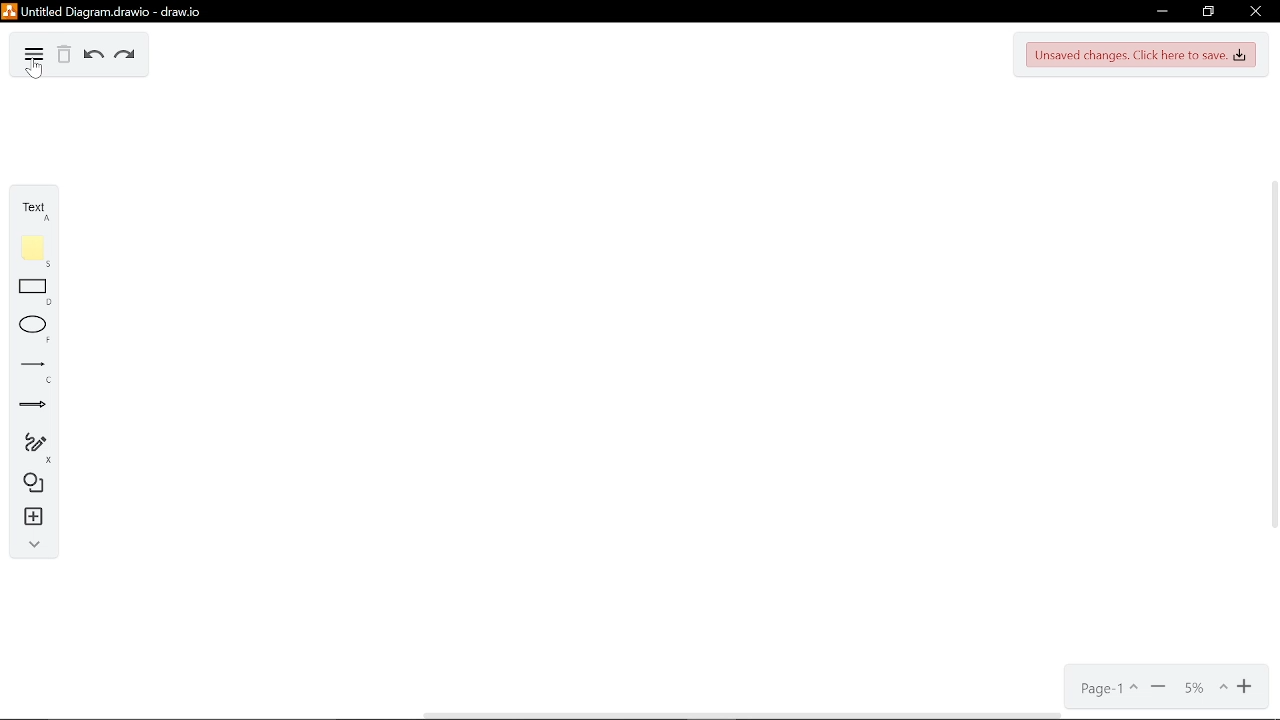  Describe the element at coordinates (64, 55) in the screenshot. I see `Delete` at that location.